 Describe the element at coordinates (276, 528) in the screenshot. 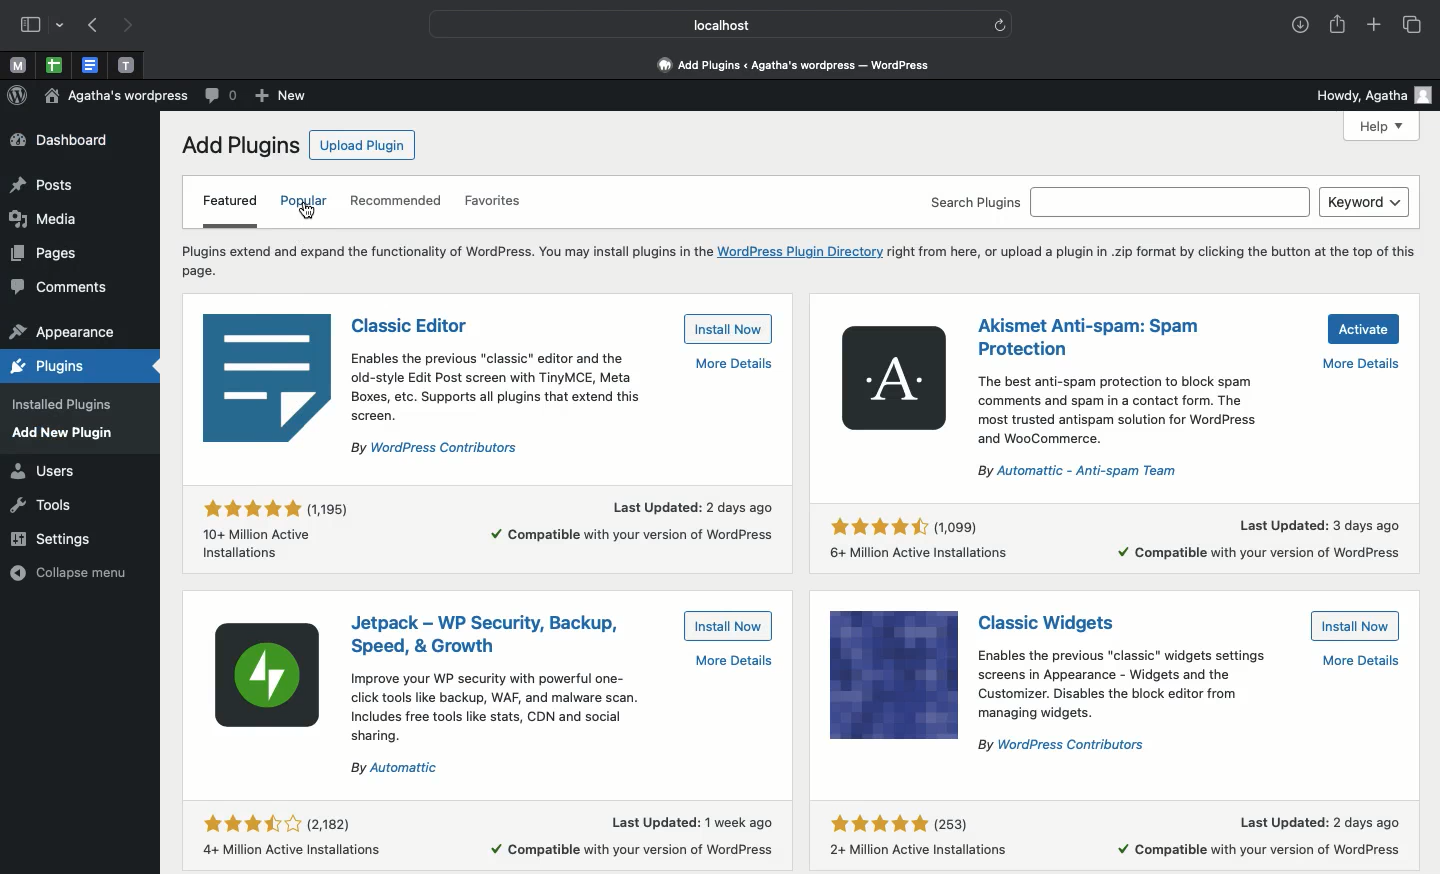

I see `Rating` at that location.